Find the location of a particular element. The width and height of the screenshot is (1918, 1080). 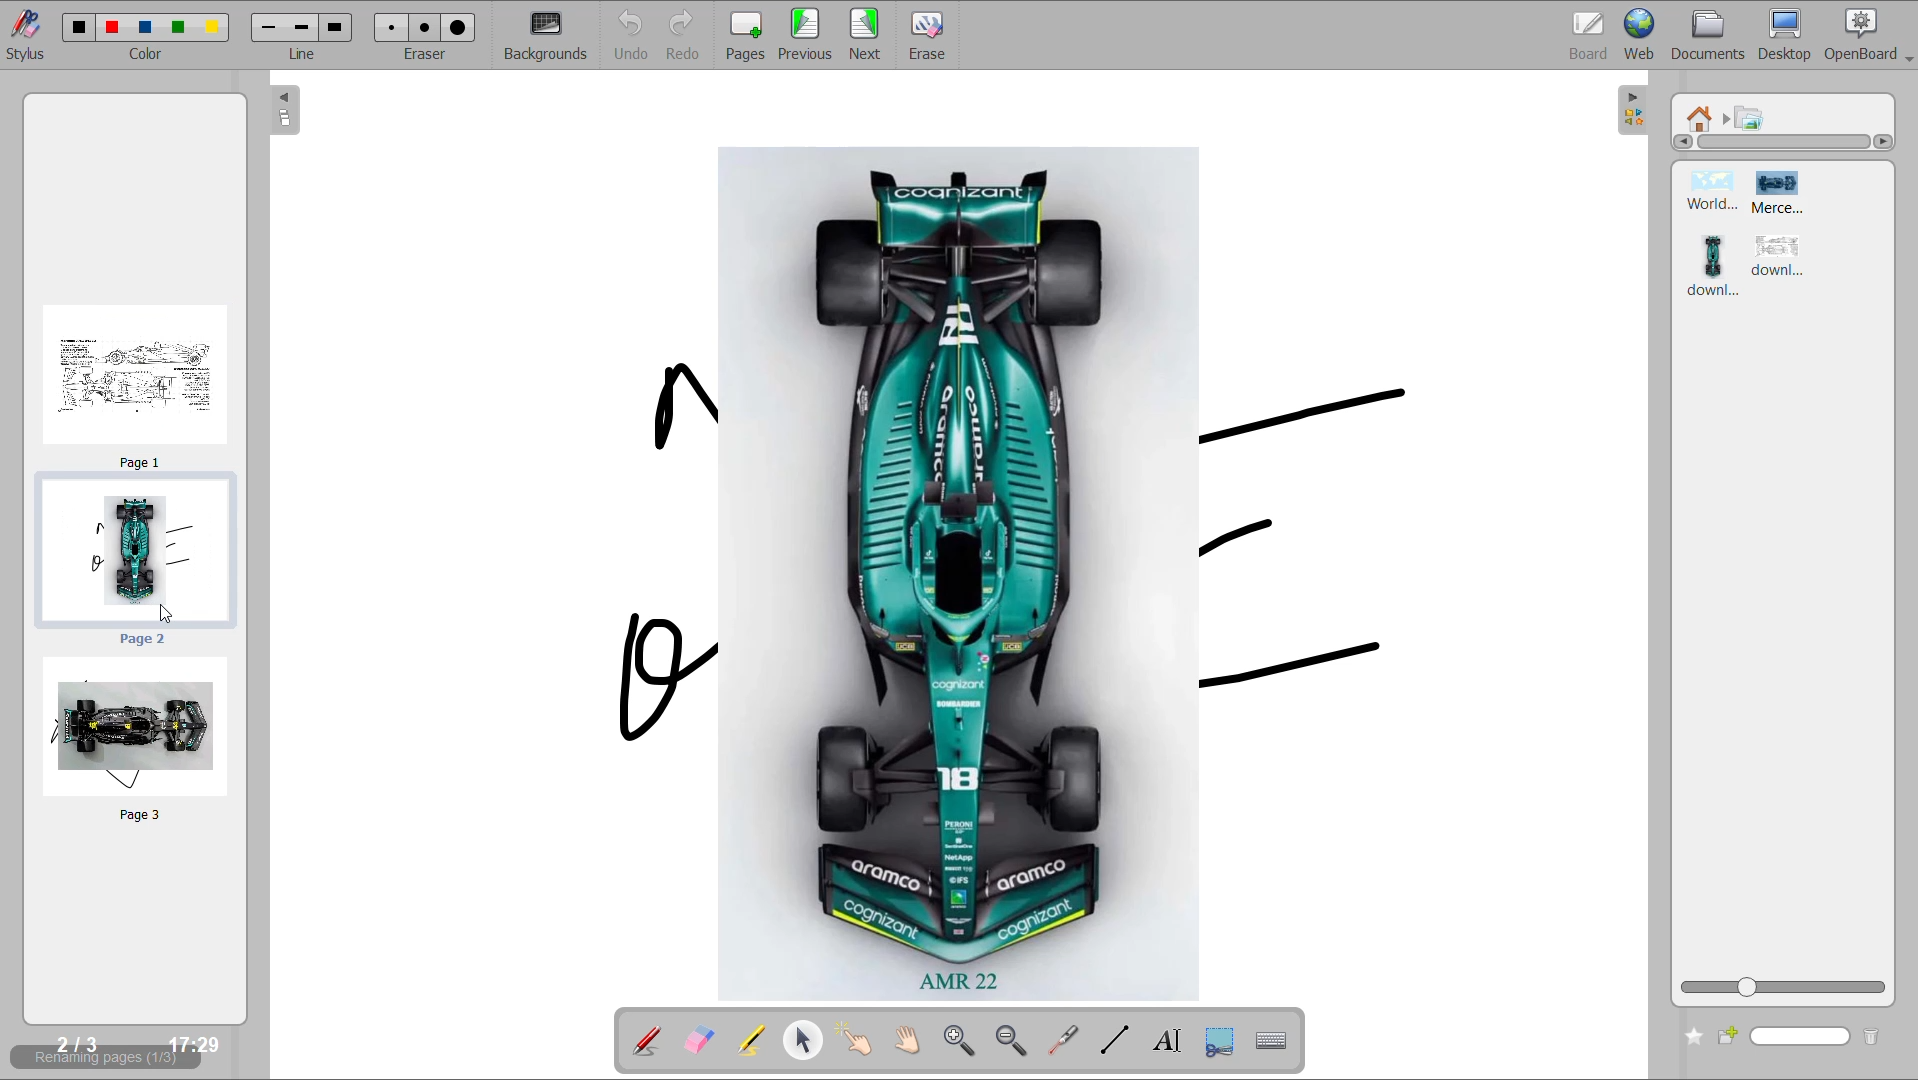

collapse is located at coordinates (1629, 112).